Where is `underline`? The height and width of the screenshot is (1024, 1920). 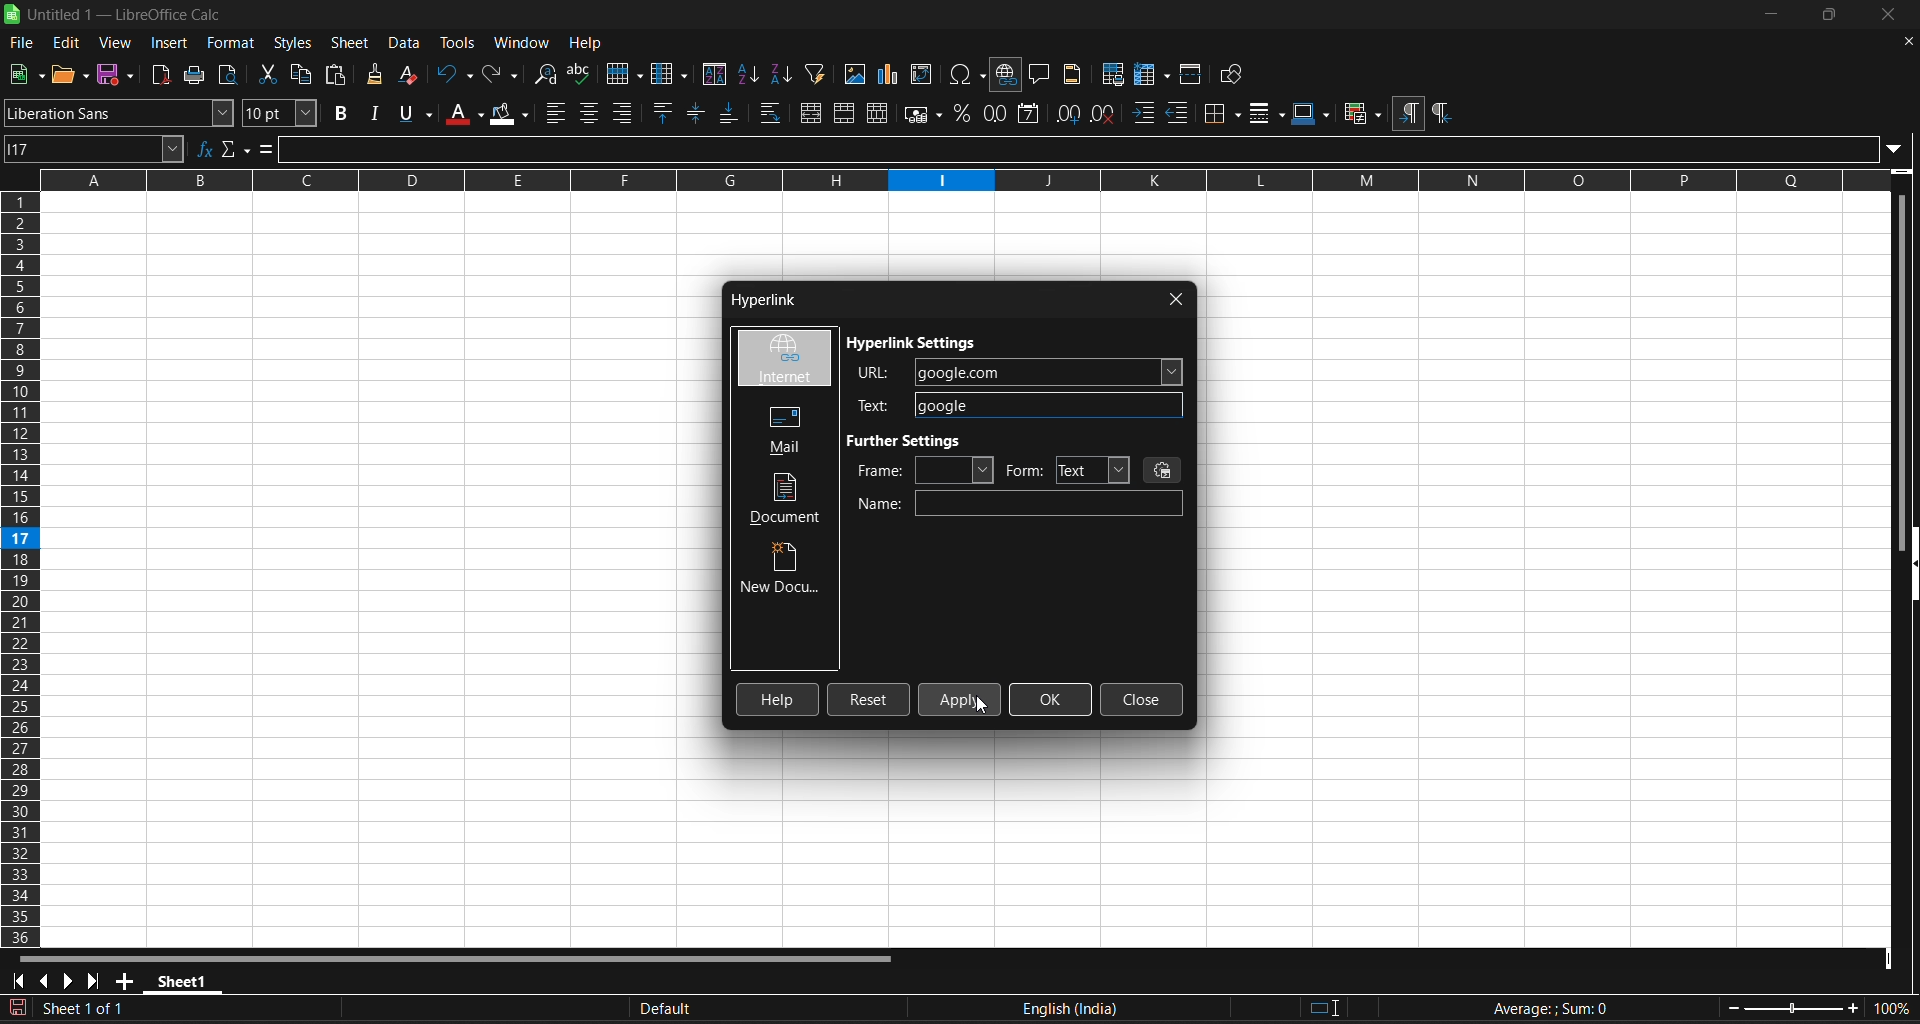 underline is located at coordinates (414, 113).